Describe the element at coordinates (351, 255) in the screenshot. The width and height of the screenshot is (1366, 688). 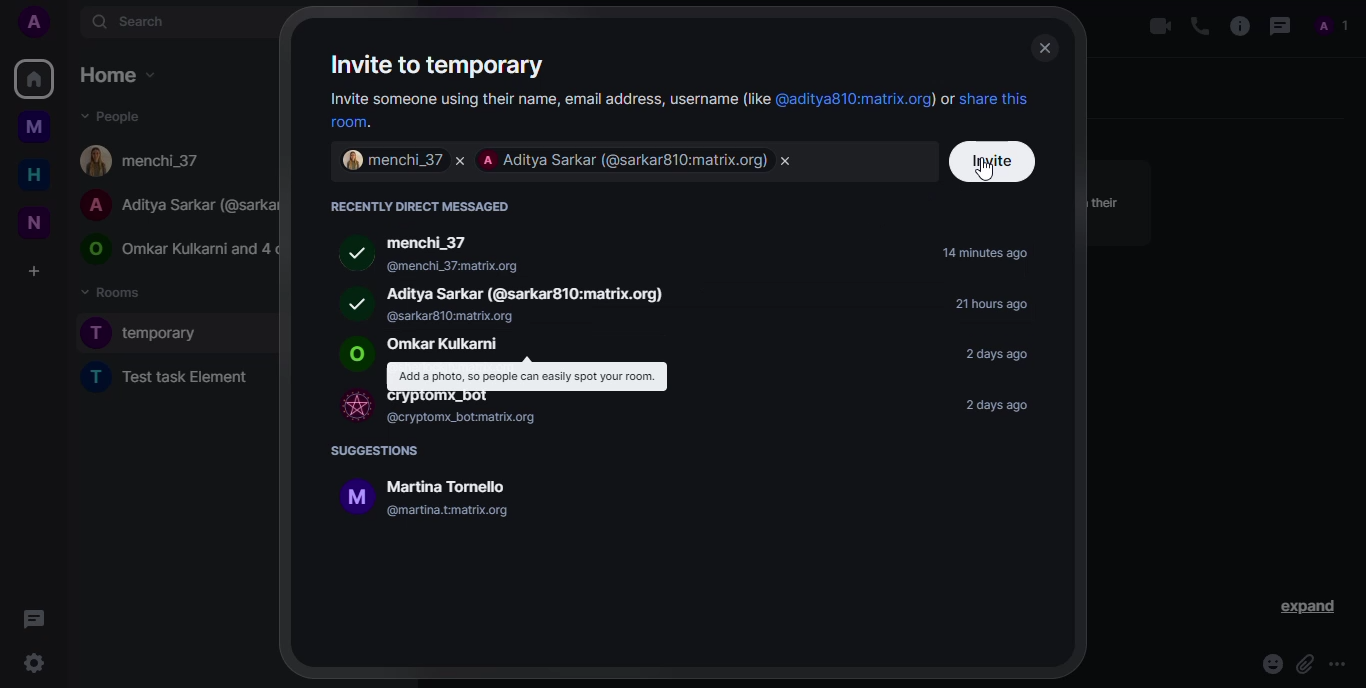
I see `profile picture` at that location.